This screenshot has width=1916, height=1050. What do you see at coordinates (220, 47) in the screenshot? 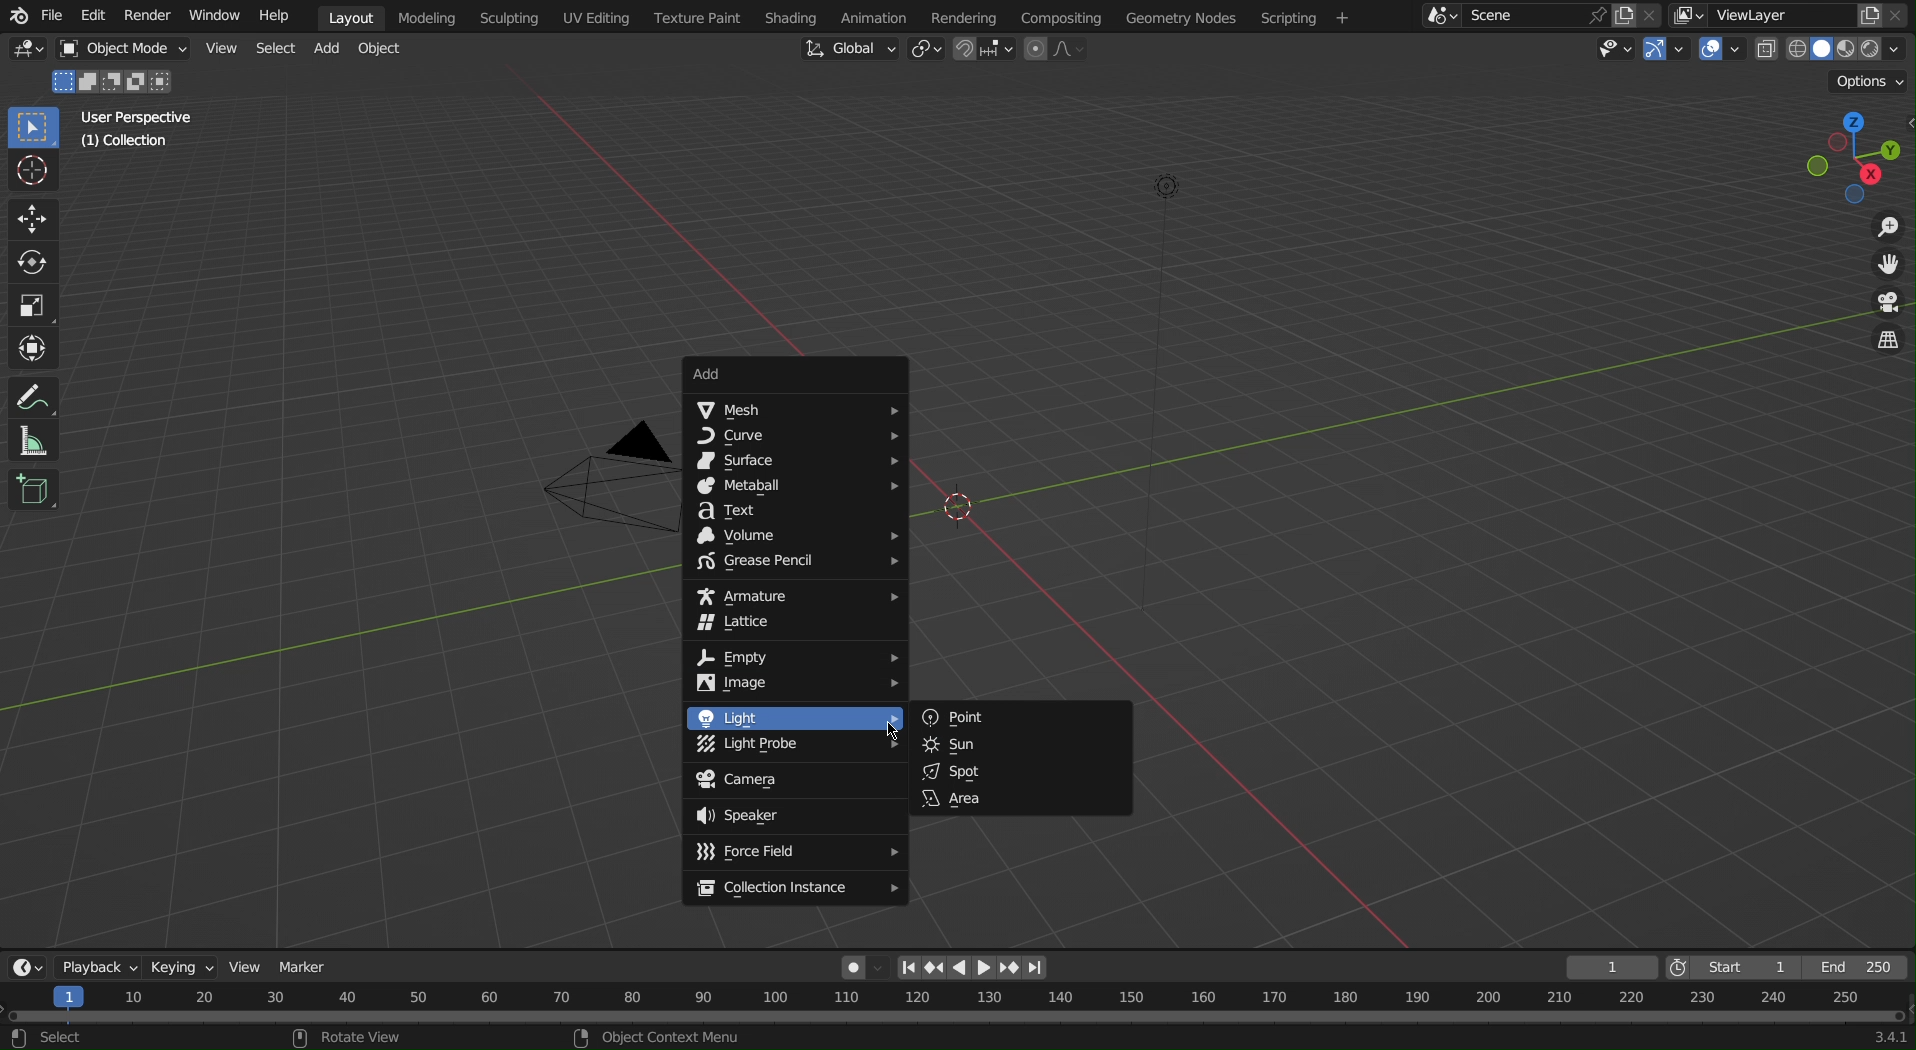
I see `View` at bounding box center [220, 47].